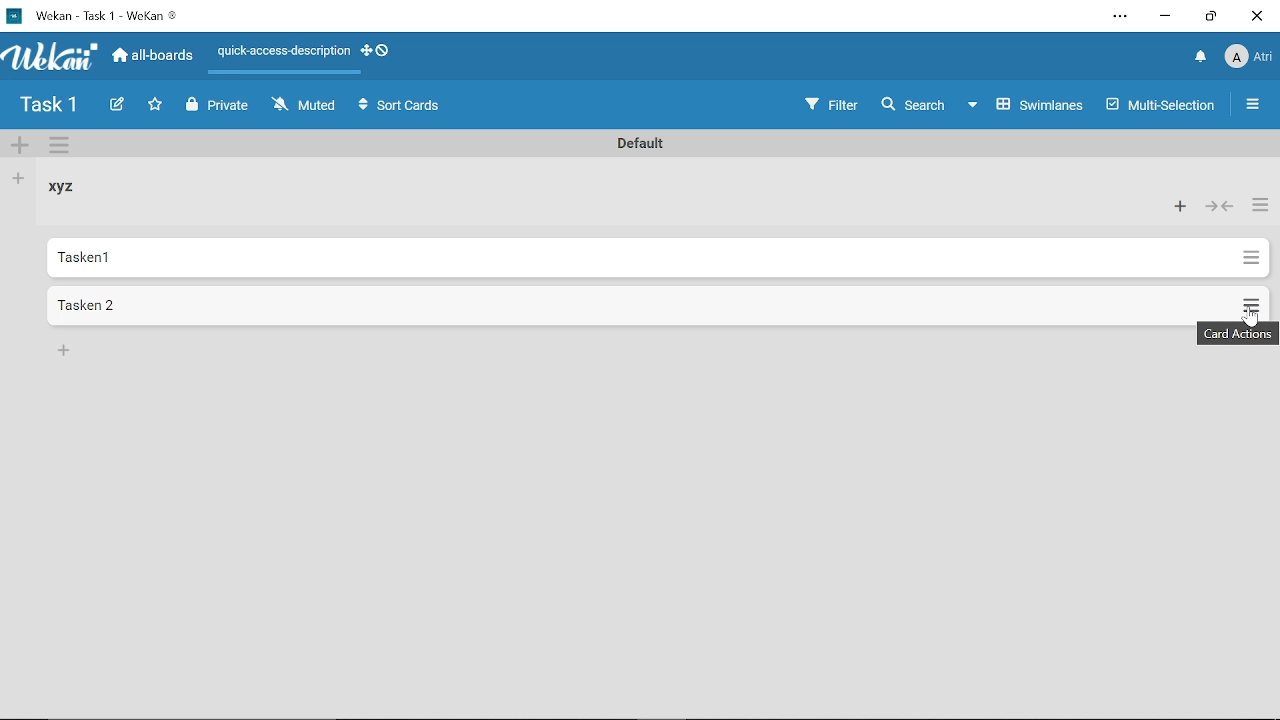  What do you see at coordinates (1026, 106) in the screenshot?
I see `Swimlanes` at bounding box center [1026, 106].